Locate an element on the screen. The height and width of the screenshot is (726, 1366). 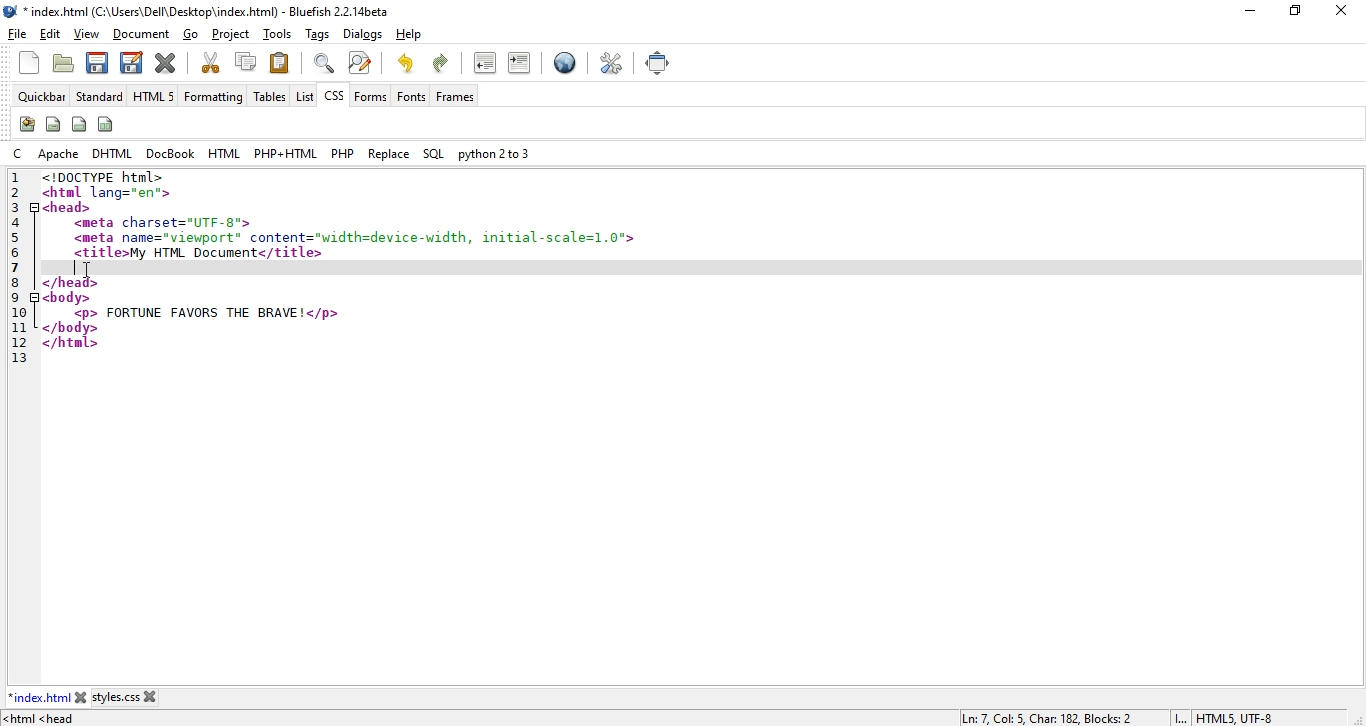
go is located at coordinates (191, 35).